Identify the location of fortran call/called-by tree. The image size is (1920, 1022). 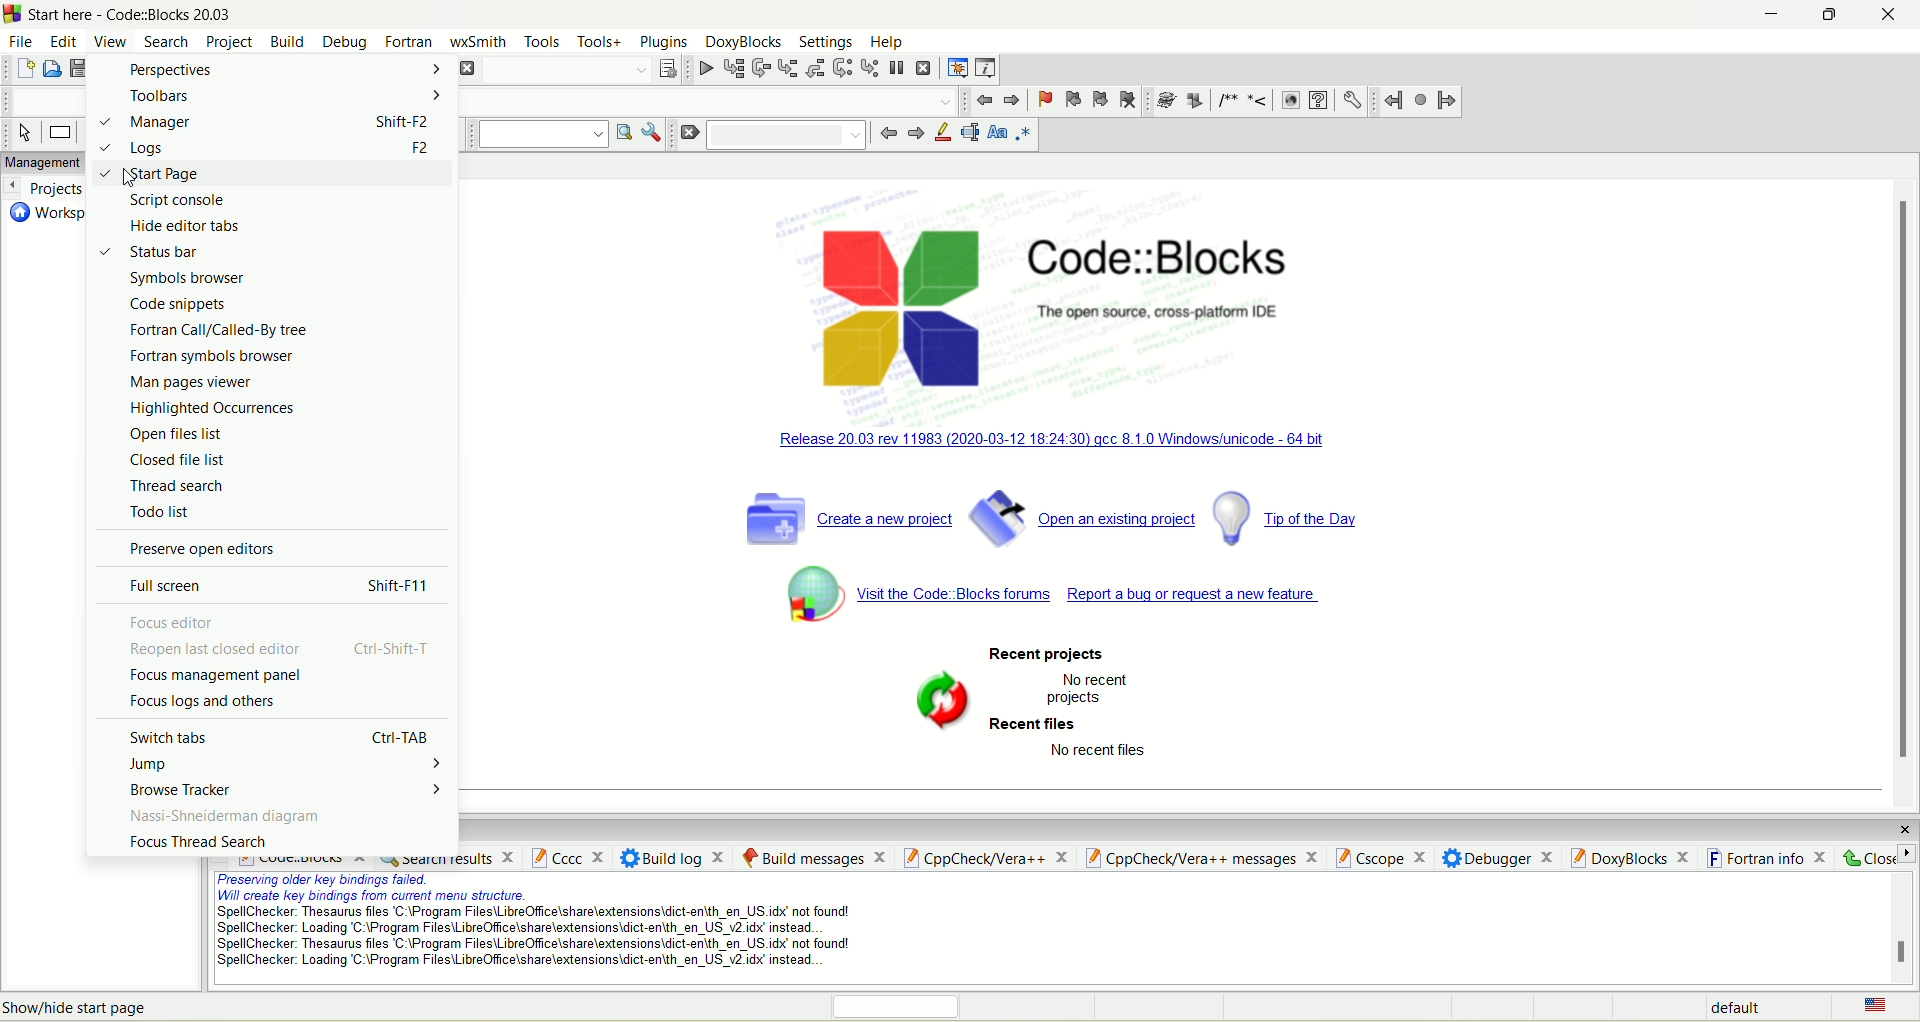
(221, 330).